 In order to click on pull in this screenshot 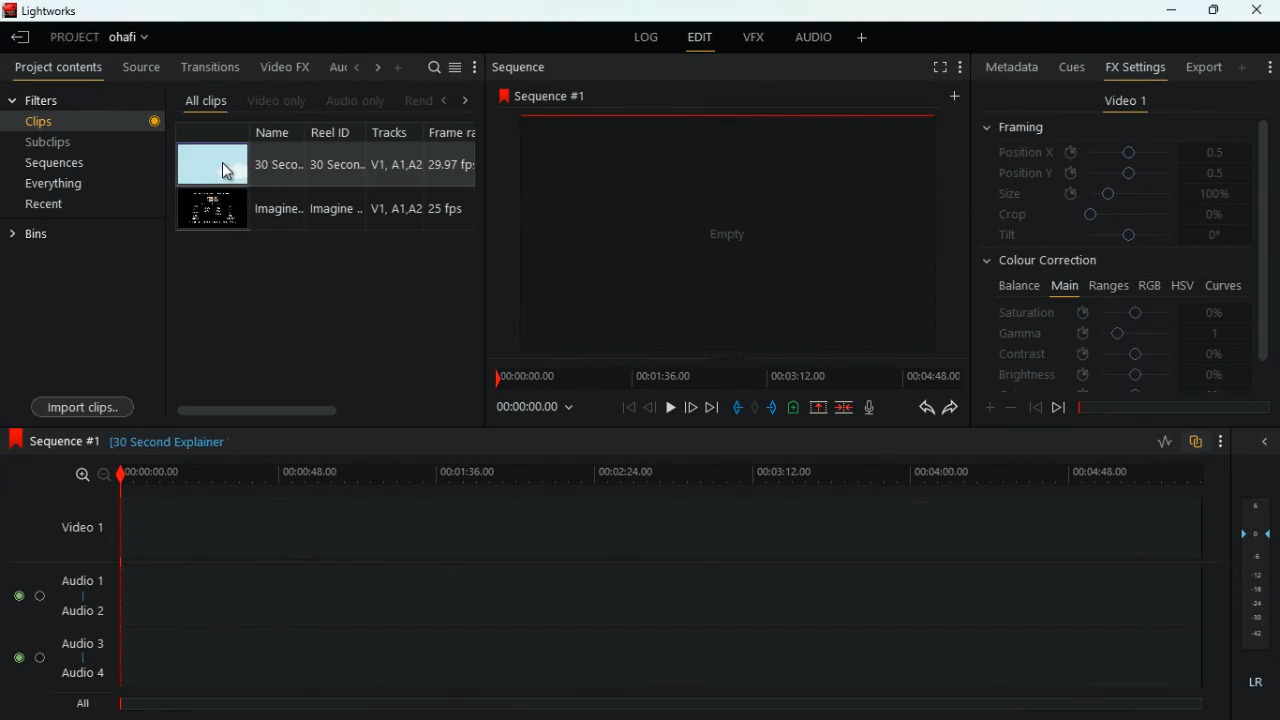, I will do `click(736, 408)`.